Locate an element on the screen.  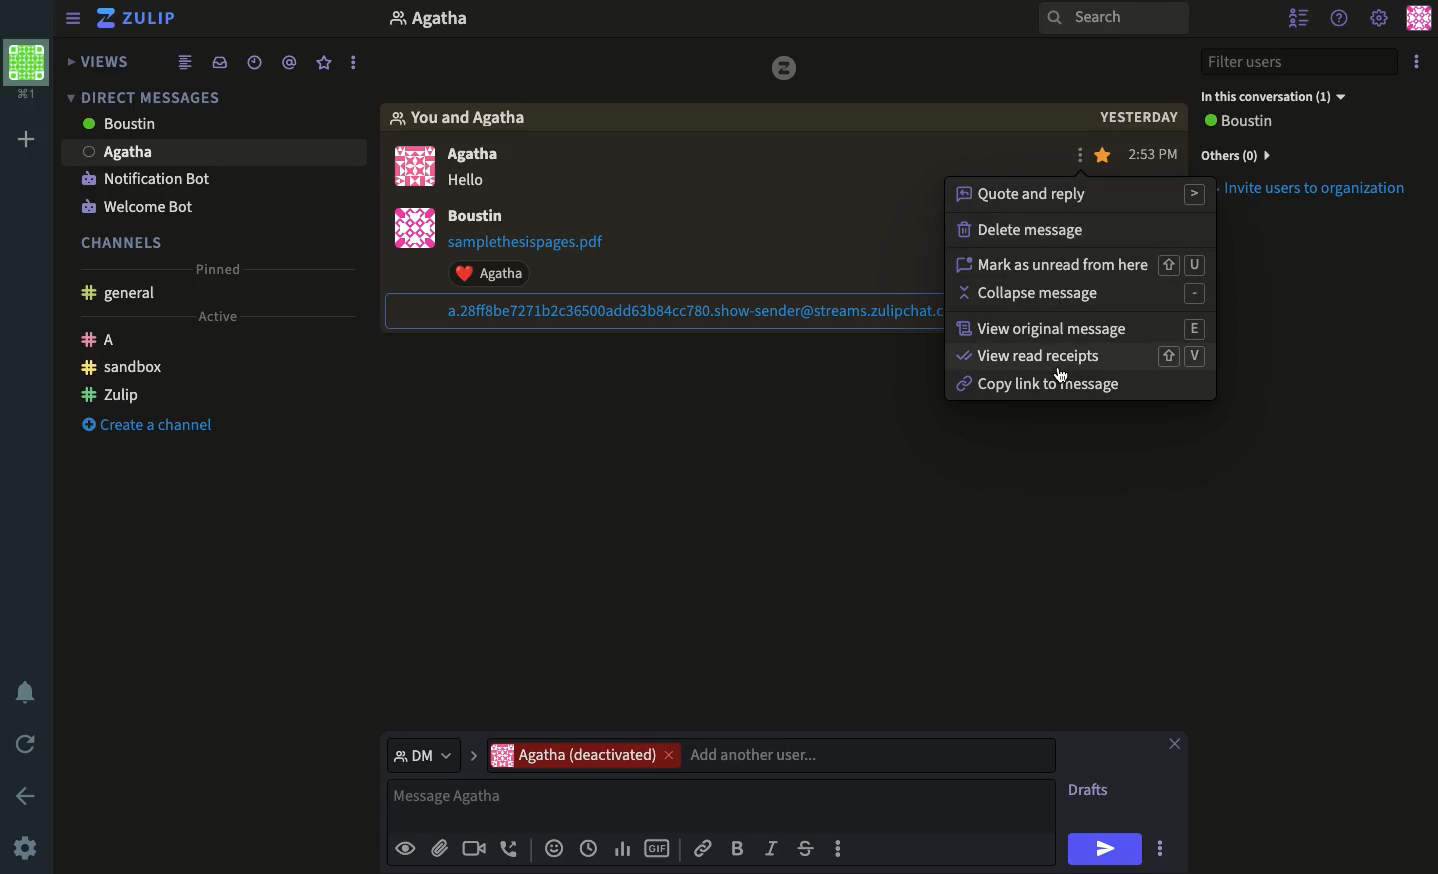
Preview is located at coordinates (405, 847).